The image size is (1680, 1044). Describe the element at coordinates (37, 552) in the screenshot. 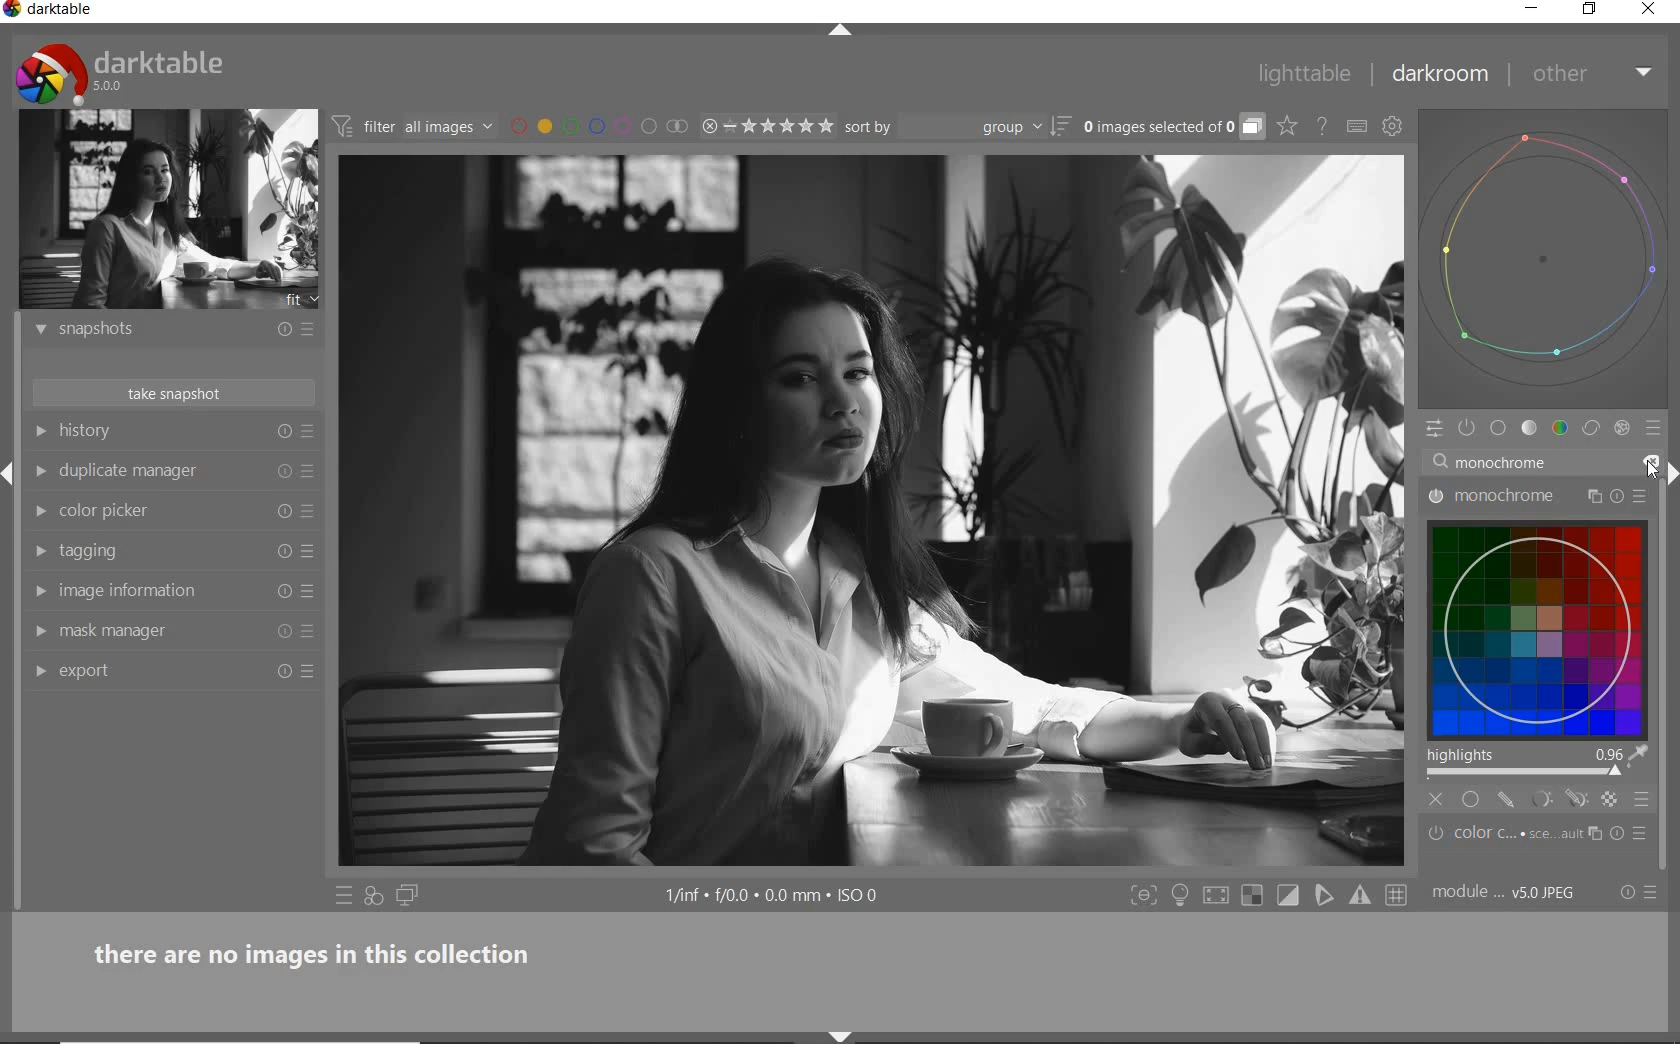

I see `show module` at that location.